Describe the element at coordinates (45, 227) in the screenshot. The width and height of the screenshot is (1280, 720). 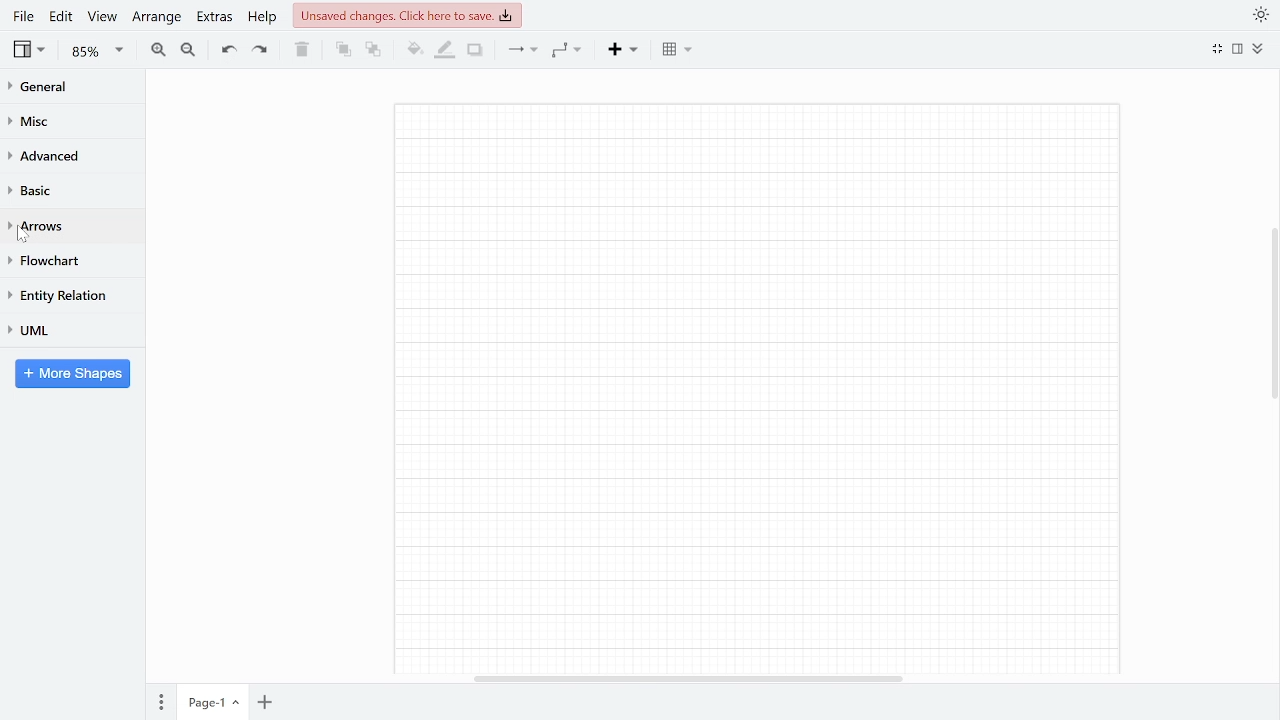
I see `Arrows` at that location.